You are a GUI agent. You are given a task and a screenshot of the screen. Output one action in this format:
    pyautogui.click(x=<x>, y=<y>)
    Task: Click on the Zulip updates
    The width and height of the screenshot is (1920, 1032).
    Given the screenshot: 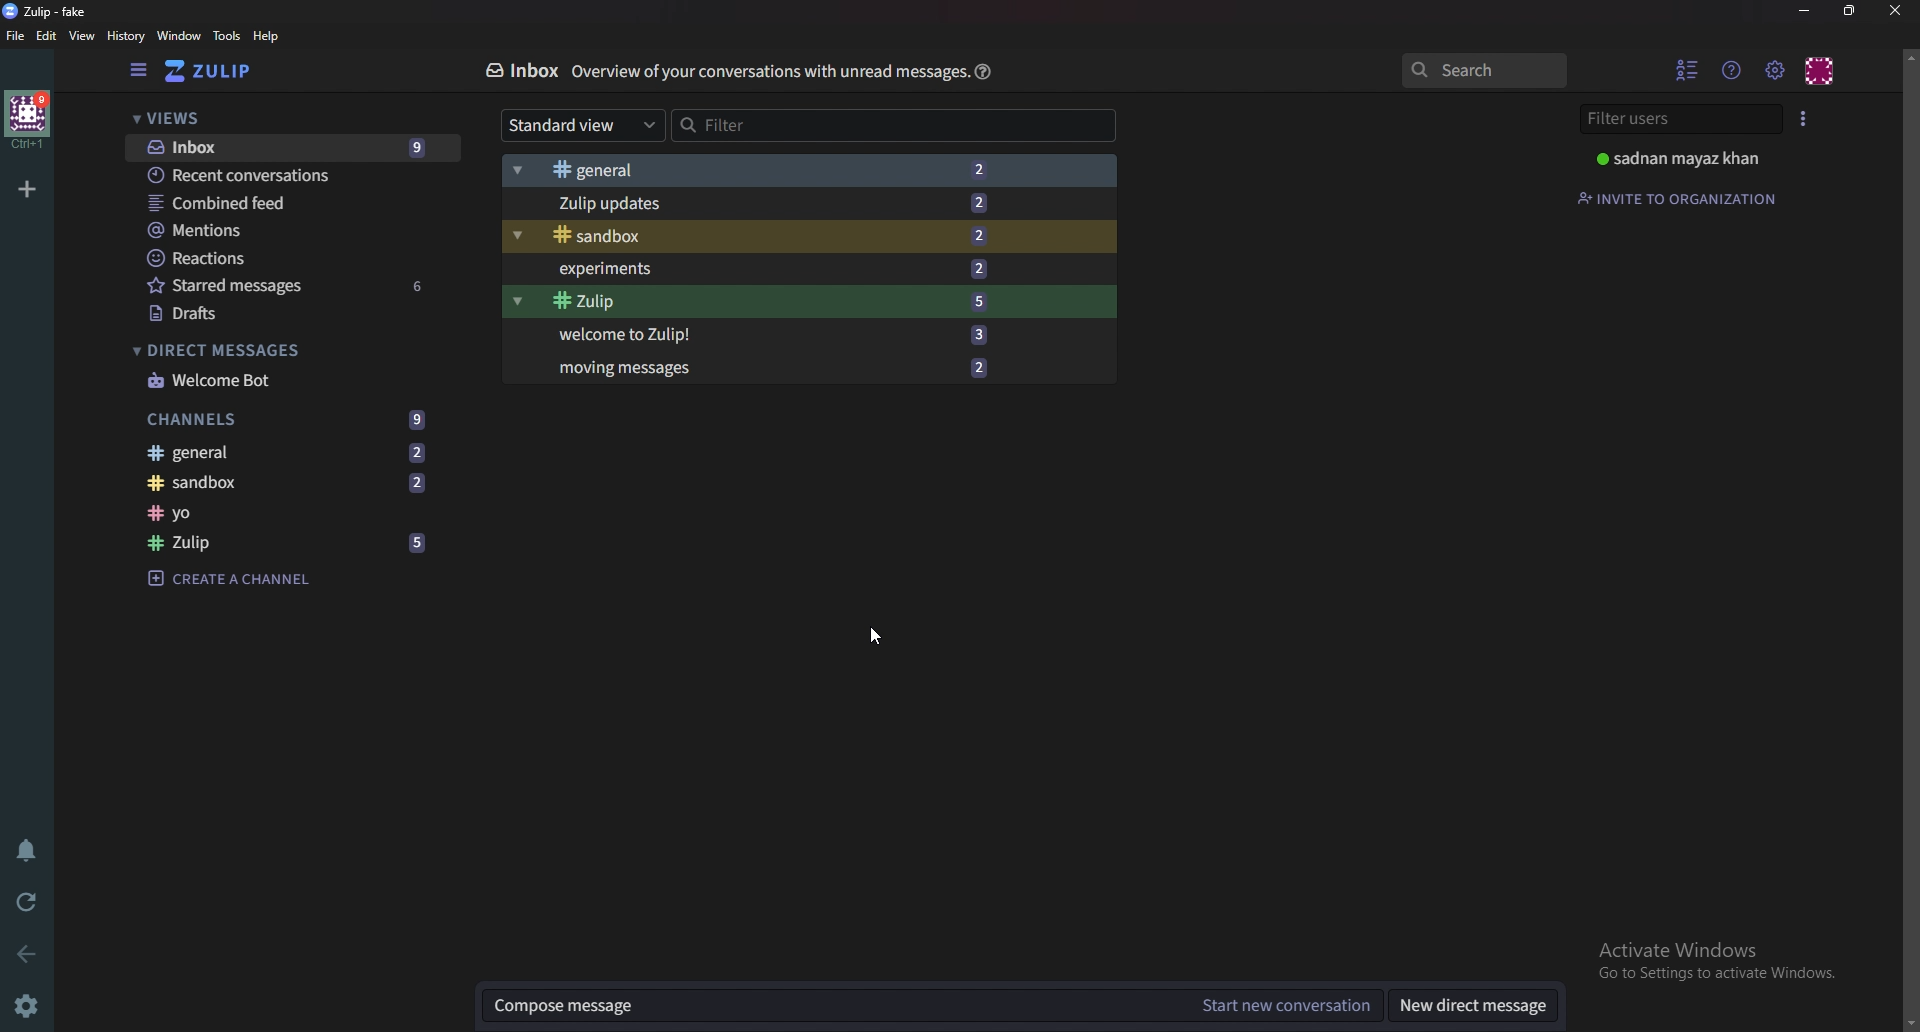 What is the action you would take?
    pyautogui.click(x=804, y=201)
    